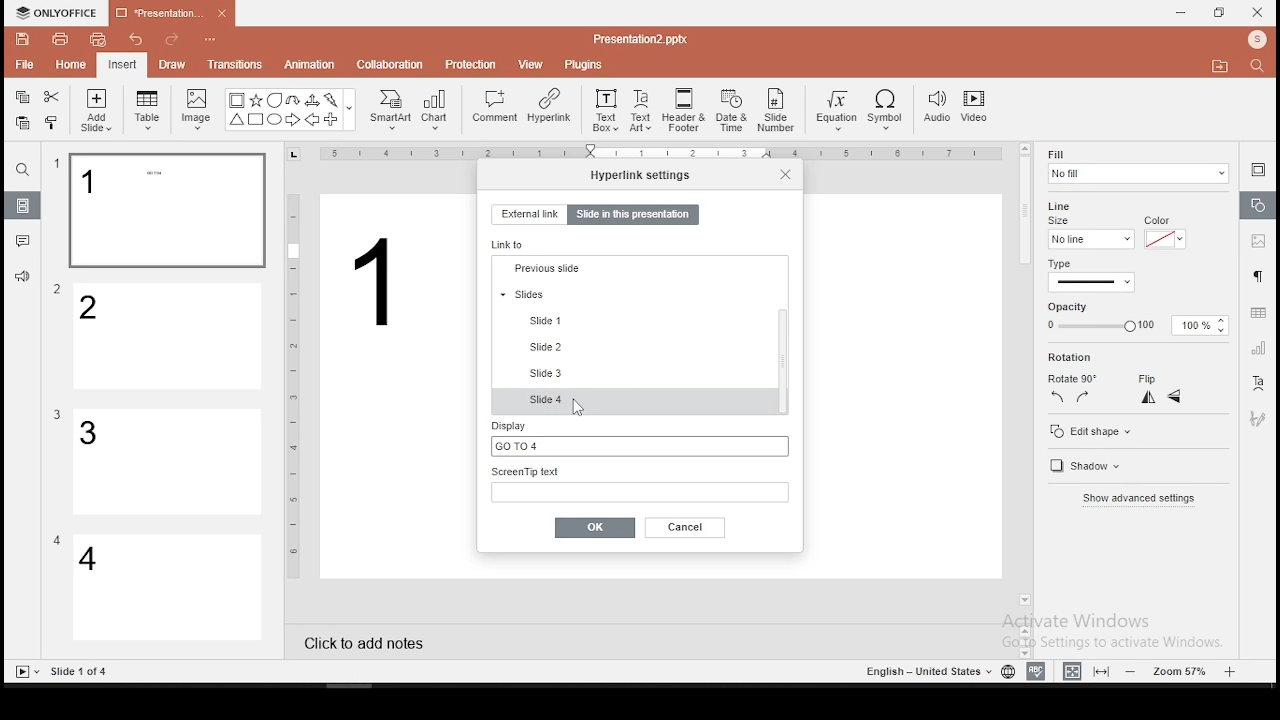  I want to click on fit to slide, so click(1104, 670).